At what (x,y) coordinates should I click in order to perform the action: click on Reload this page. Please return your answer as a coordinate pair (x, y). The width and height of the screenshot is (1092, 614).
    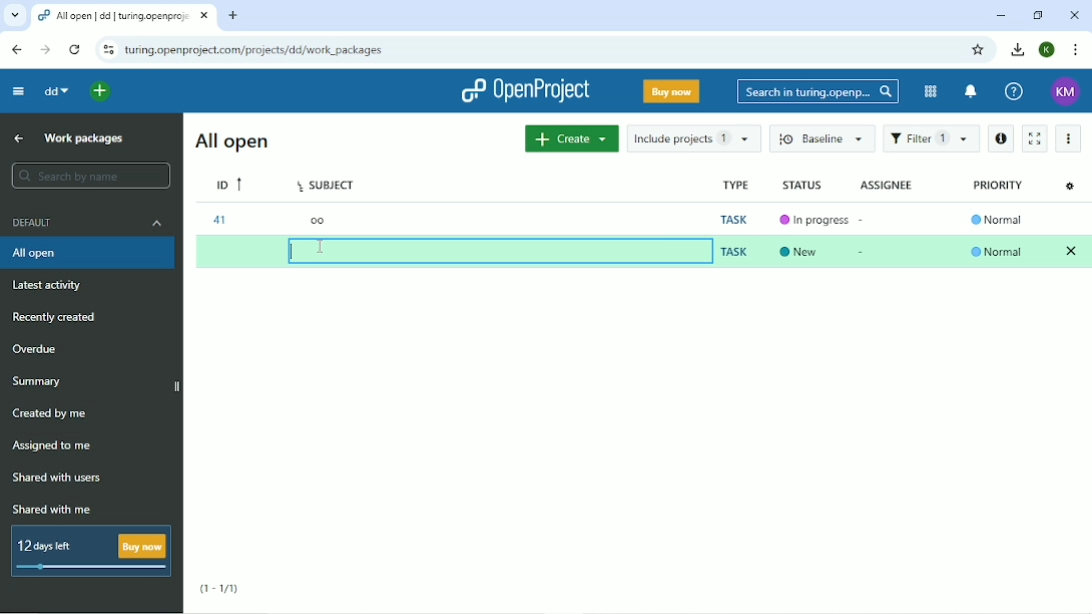
    Looking at the image, I should click on (76, 49).